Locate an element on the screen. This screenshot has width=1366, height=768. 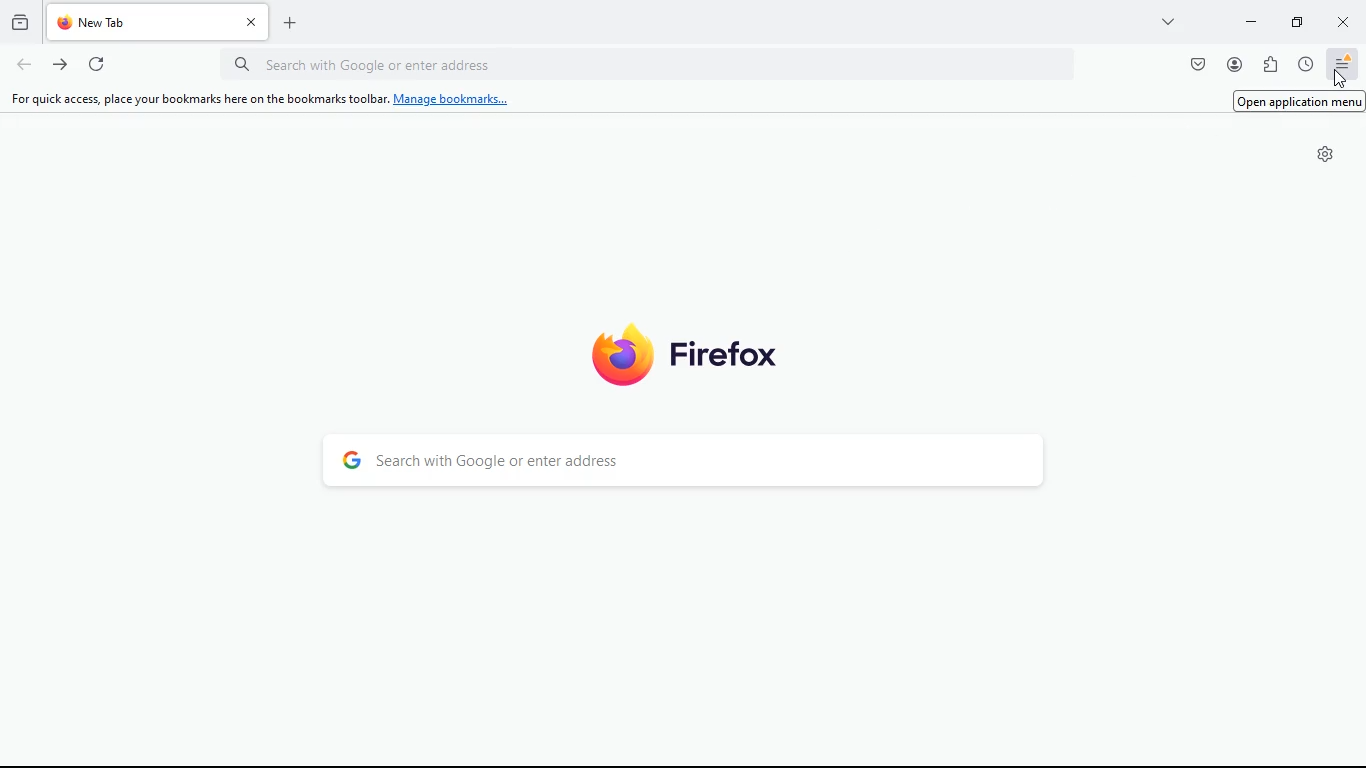
firefox is located at coordinates (697, 351).